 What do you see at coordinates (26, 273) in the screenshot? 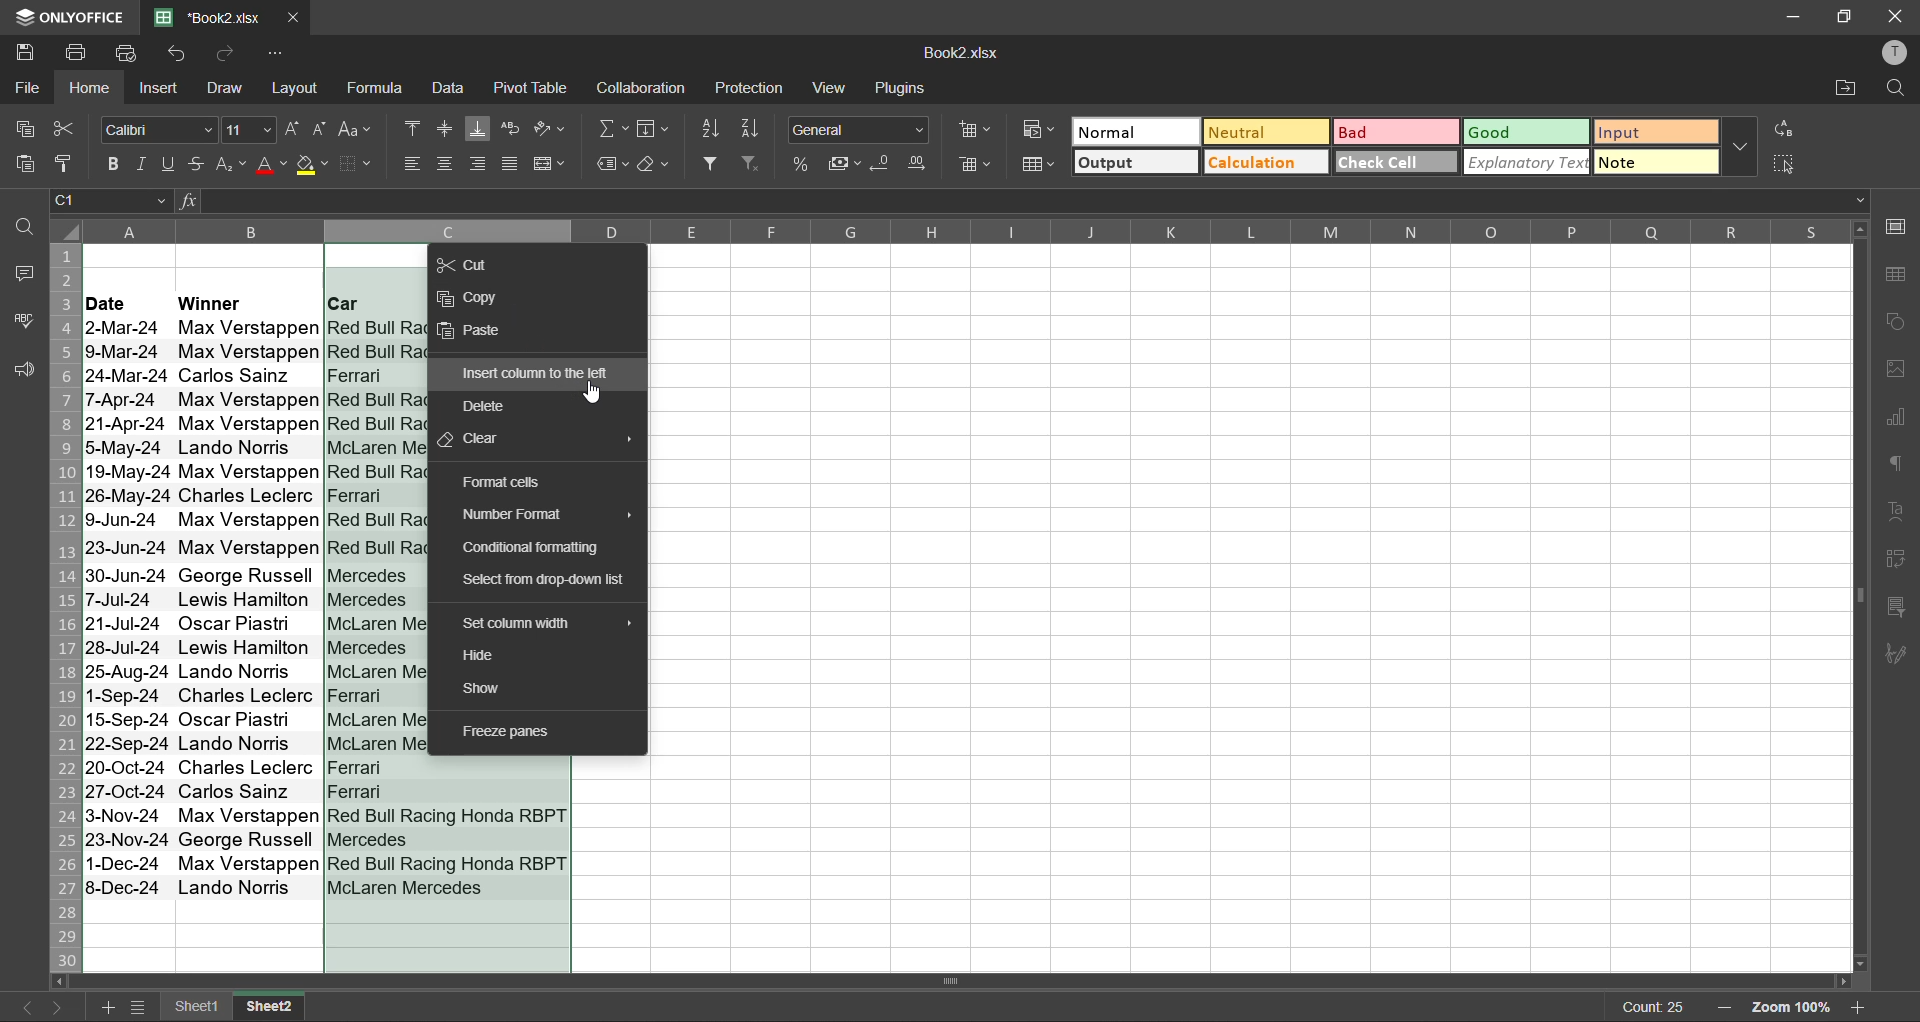
I see `comments` at bounding box center [26, 273].